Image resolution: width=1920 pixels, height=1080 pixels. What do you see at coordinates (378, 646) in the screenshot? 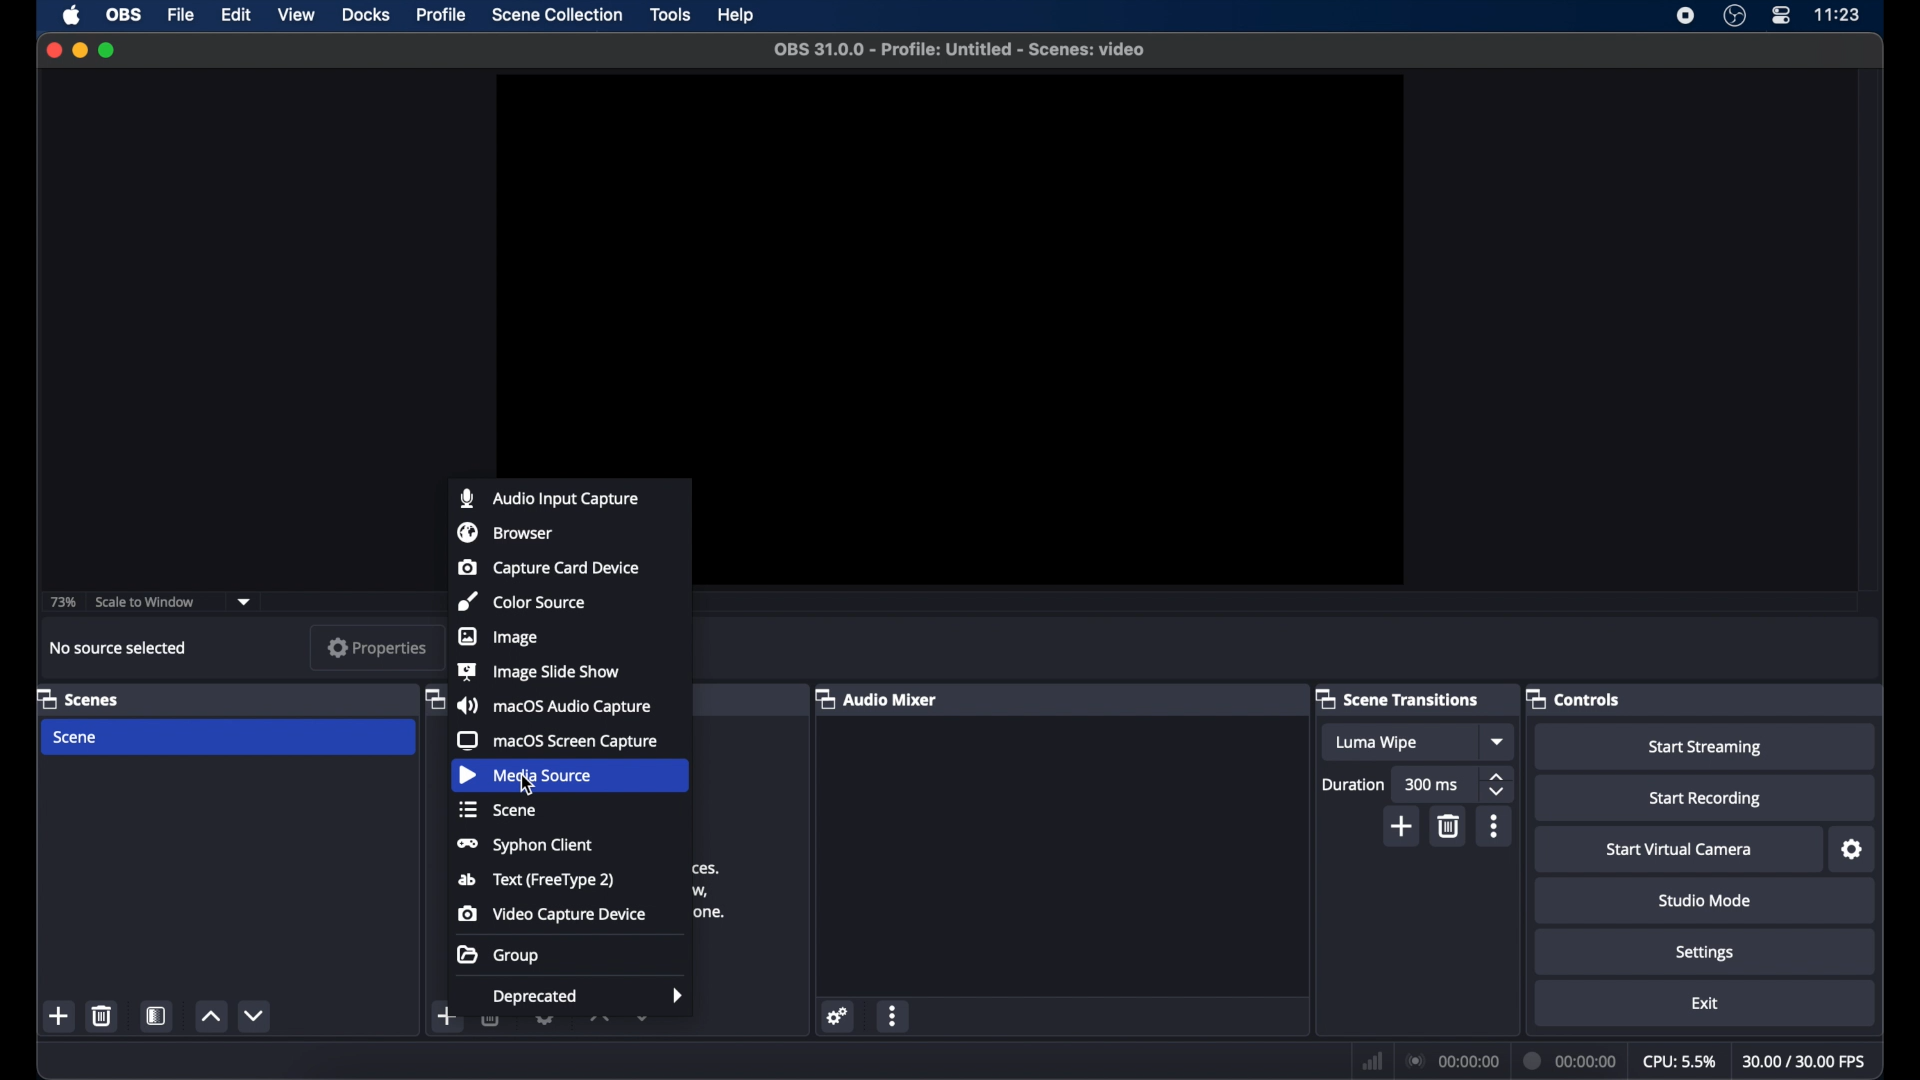
I see `properties` at bounding box center [378, 646].